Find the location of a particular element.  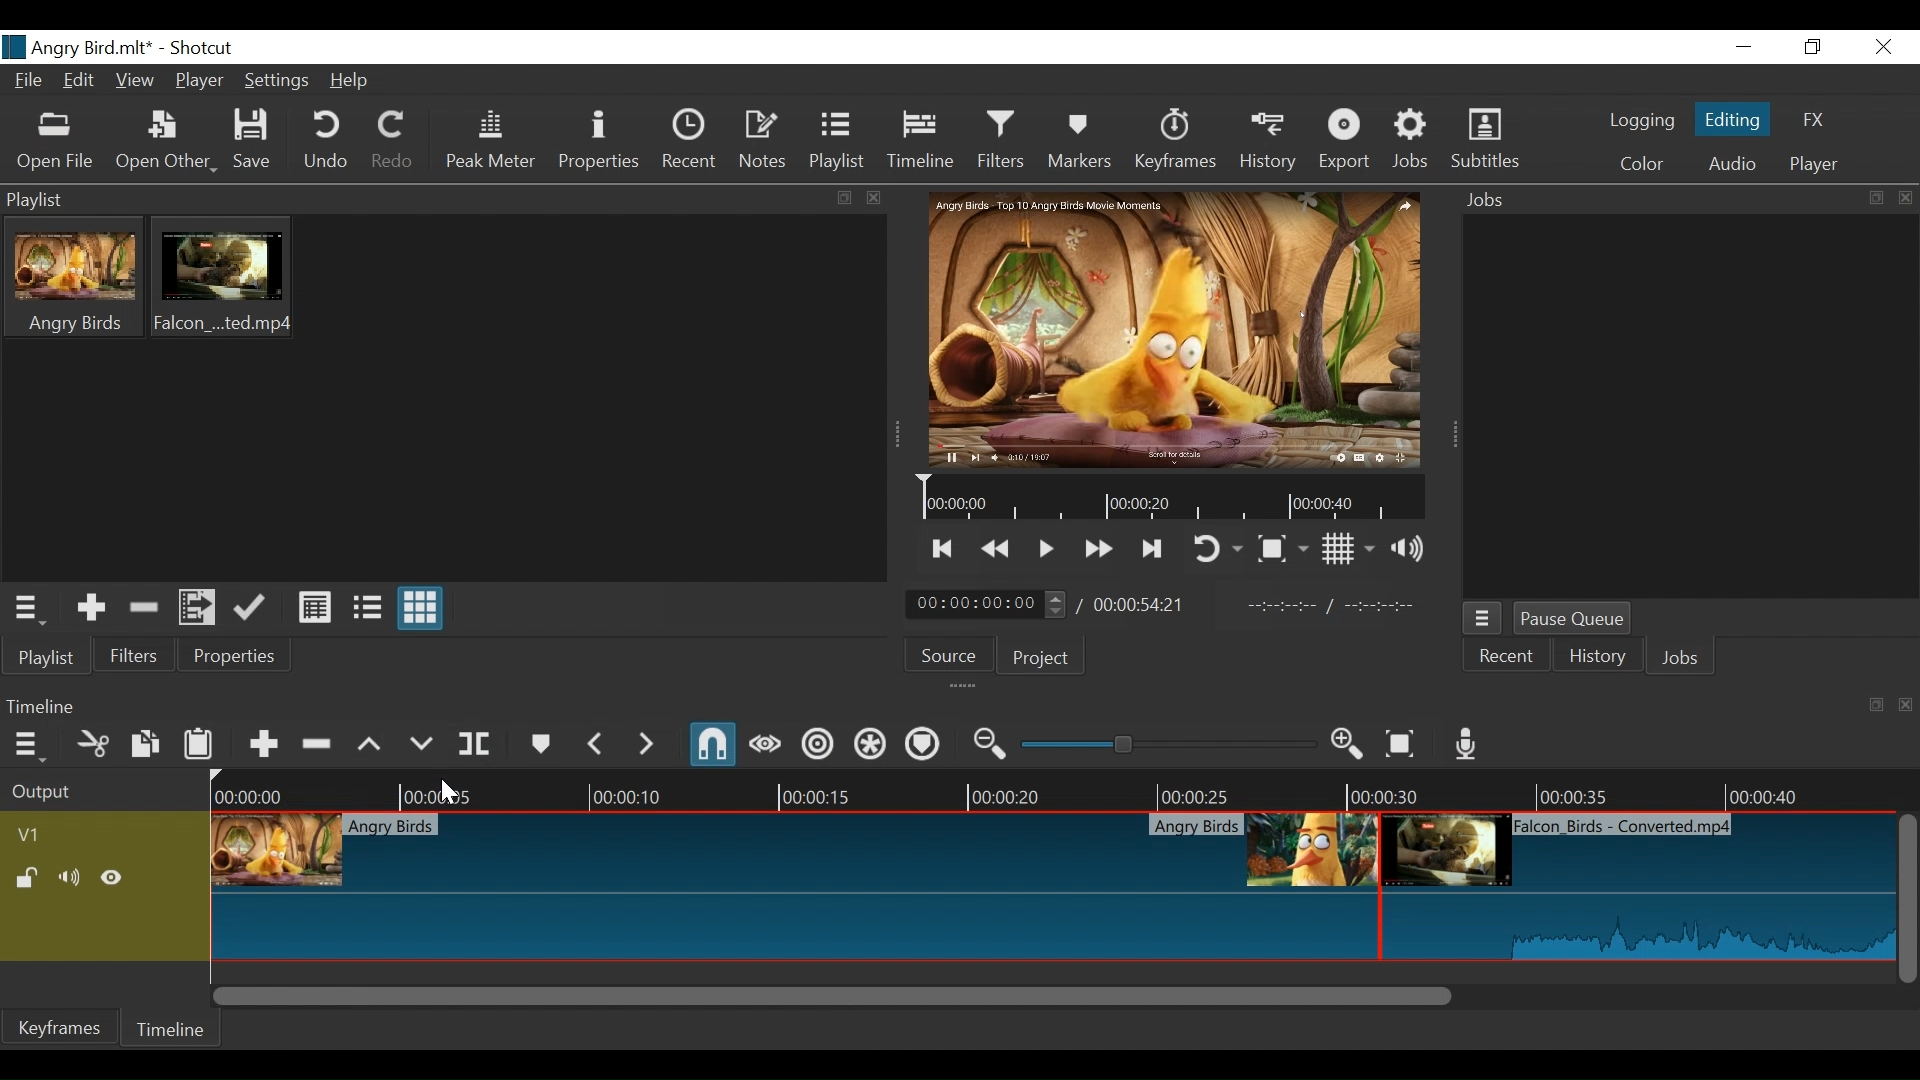

Keyframes is located at coordinates (1174, 141).